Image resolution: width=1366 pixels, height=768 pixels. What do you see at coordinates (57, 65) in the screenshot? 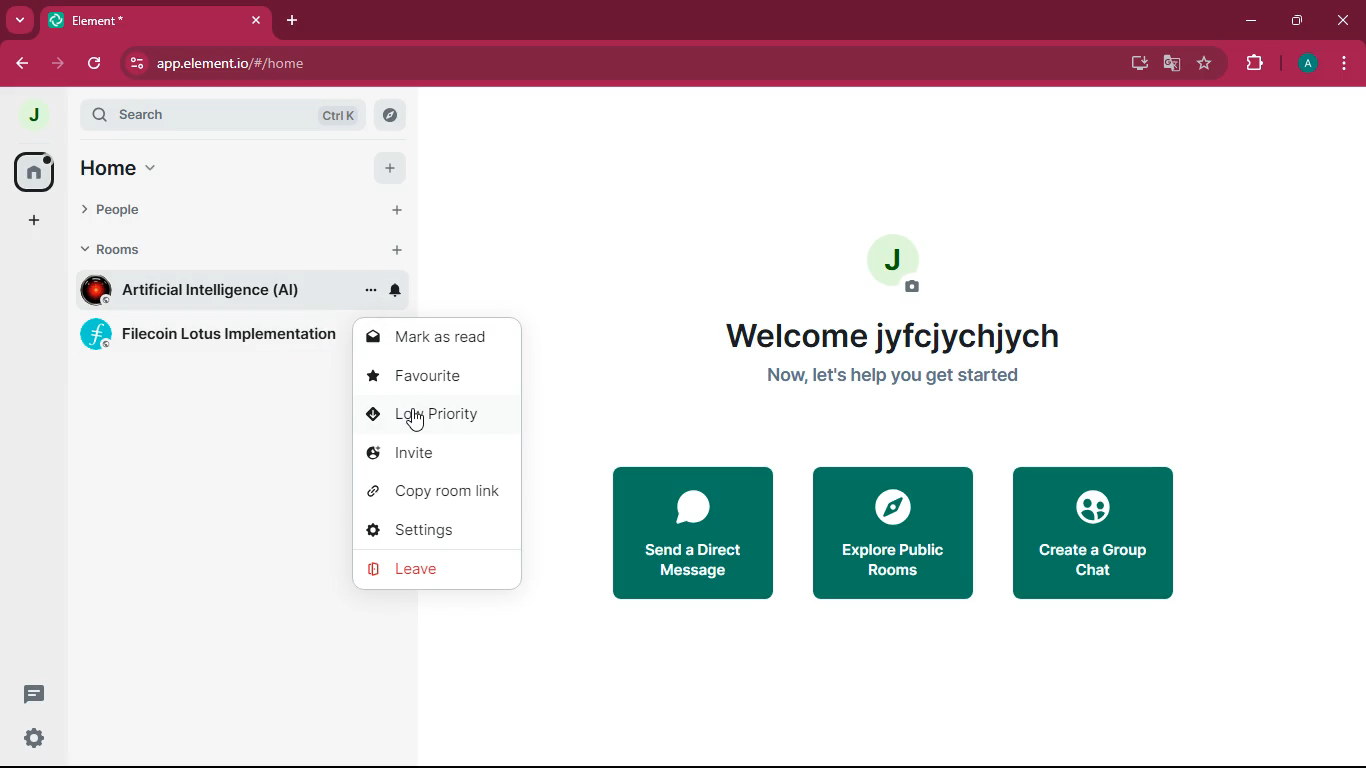
I see `forward` at bounding box center [57, 65].